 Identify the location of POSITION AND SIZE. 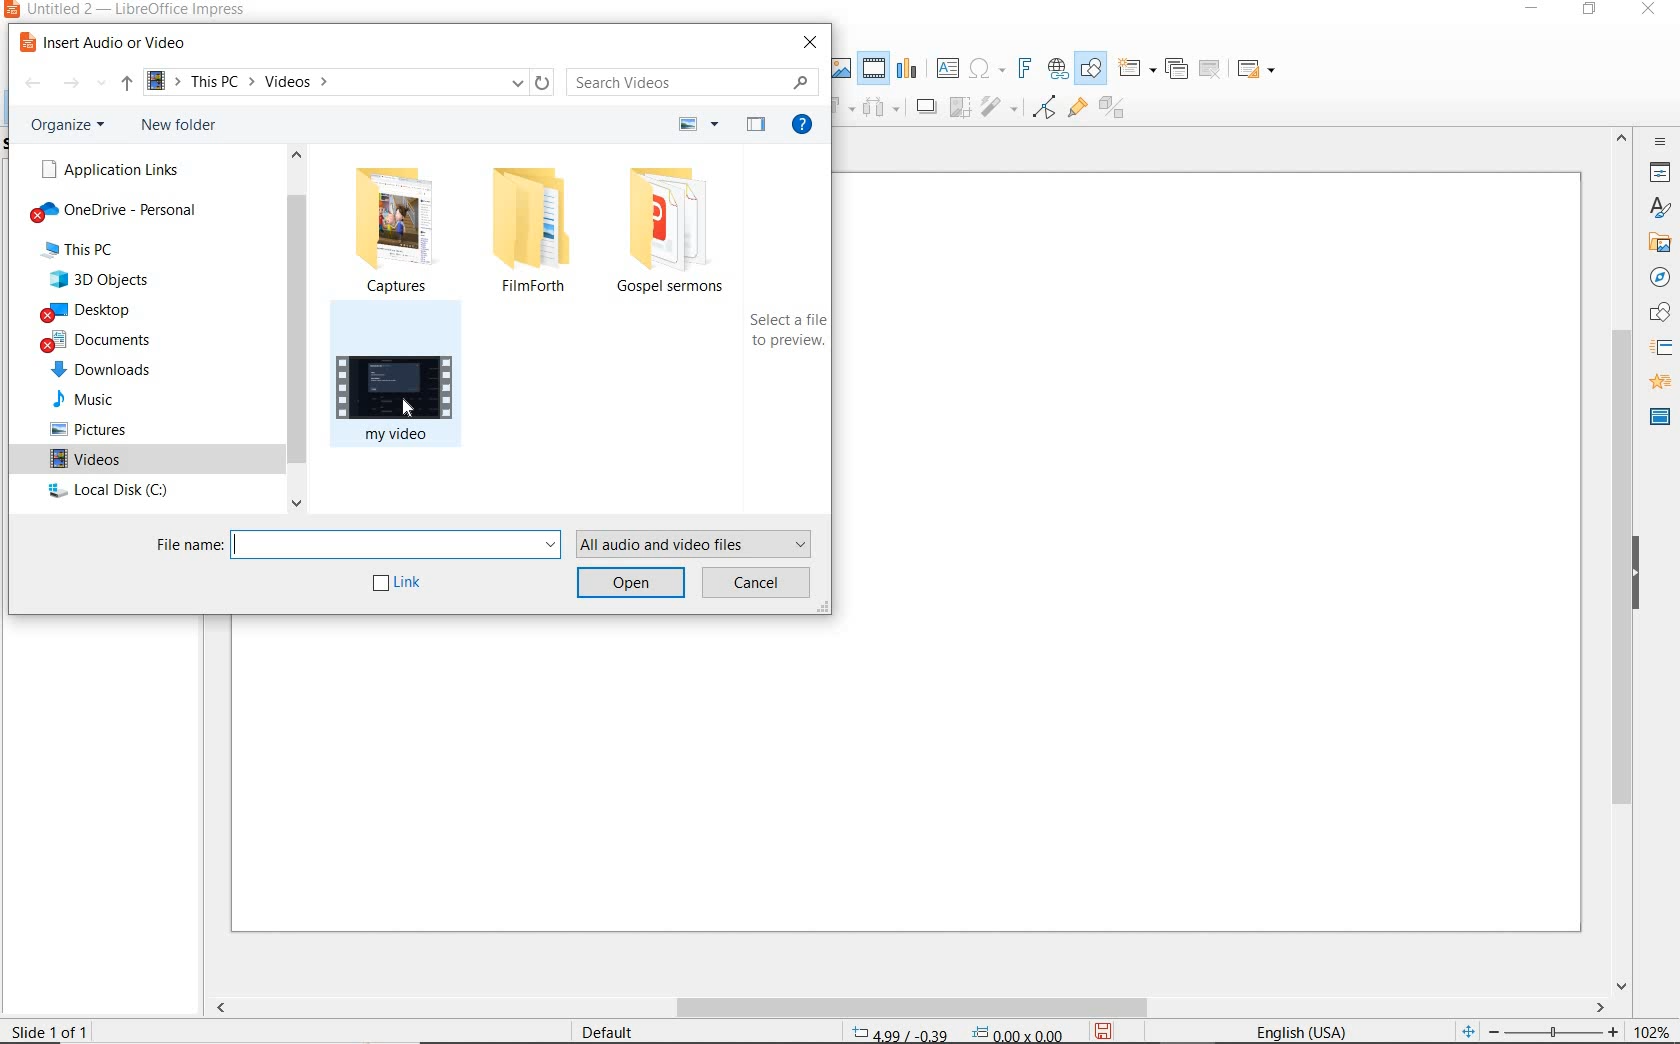
(958, 1031).